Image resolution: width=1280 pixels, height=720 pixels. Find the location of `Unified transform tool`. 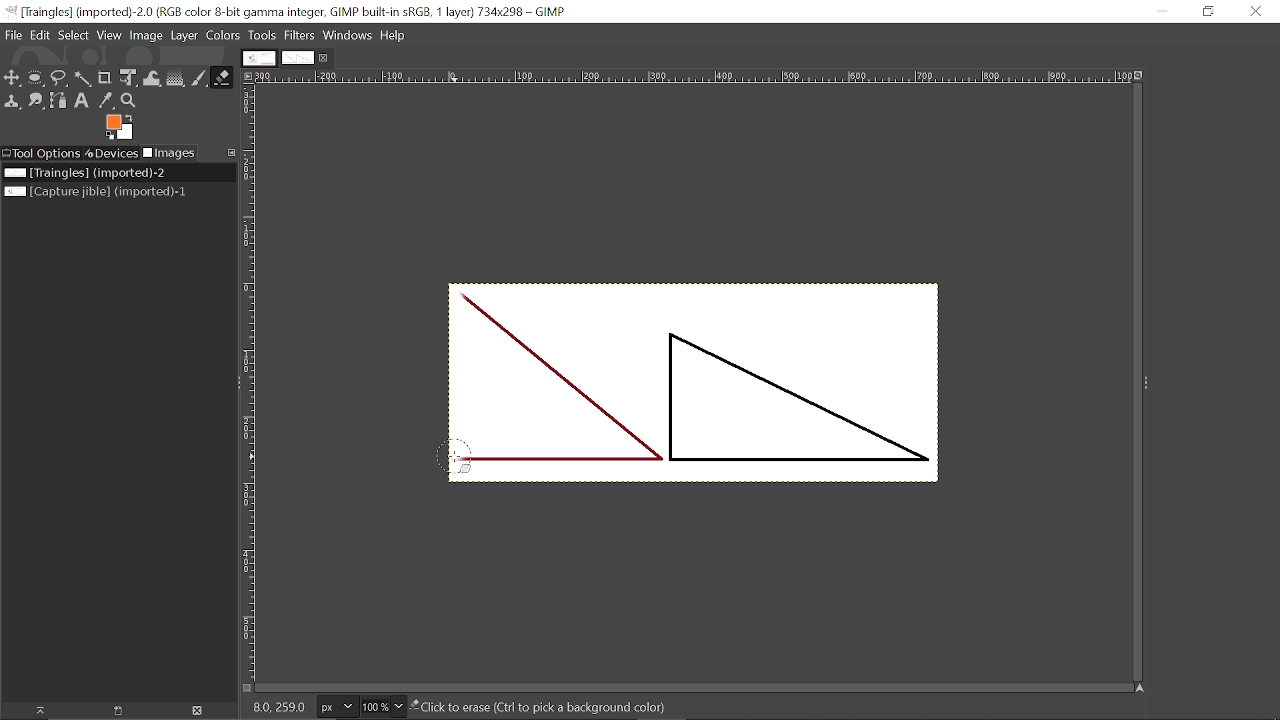

Unified transform tool is located at coordinates (127, 78).